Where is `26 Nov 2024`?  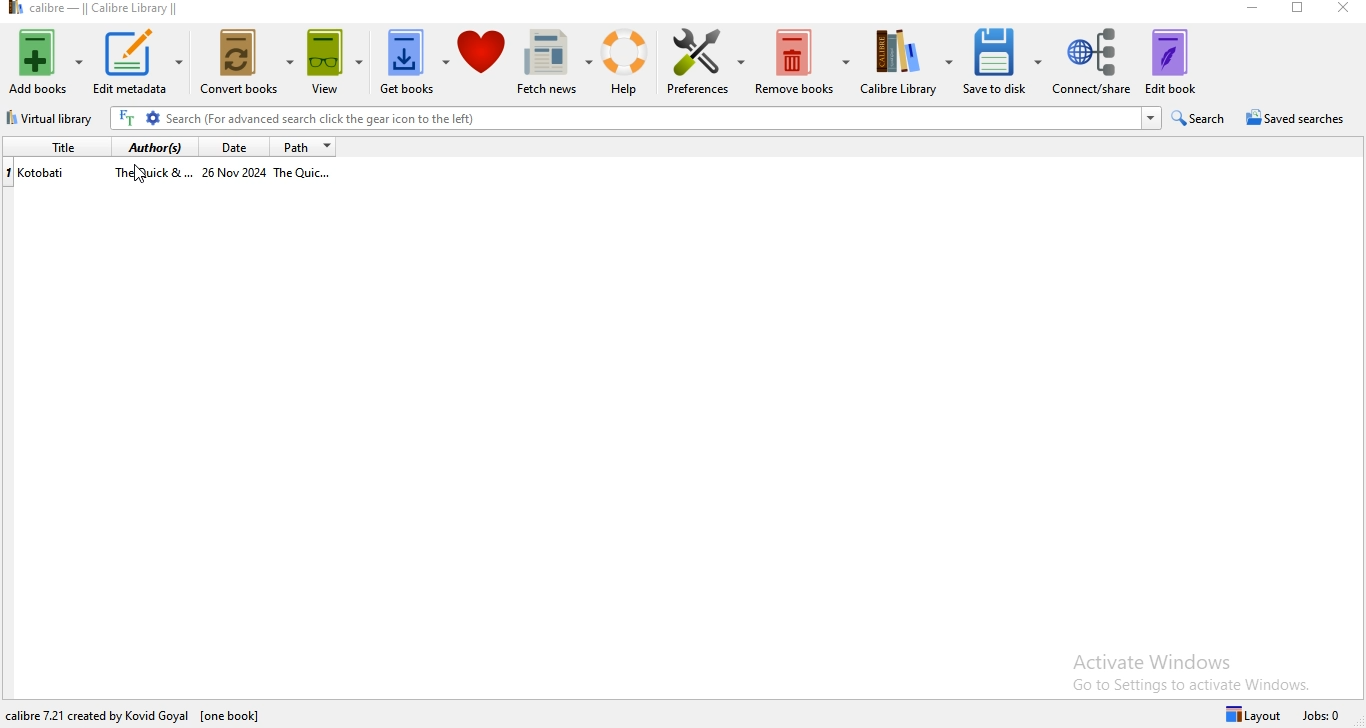 26 Nov 2024 is located at coordinates (235, 174).